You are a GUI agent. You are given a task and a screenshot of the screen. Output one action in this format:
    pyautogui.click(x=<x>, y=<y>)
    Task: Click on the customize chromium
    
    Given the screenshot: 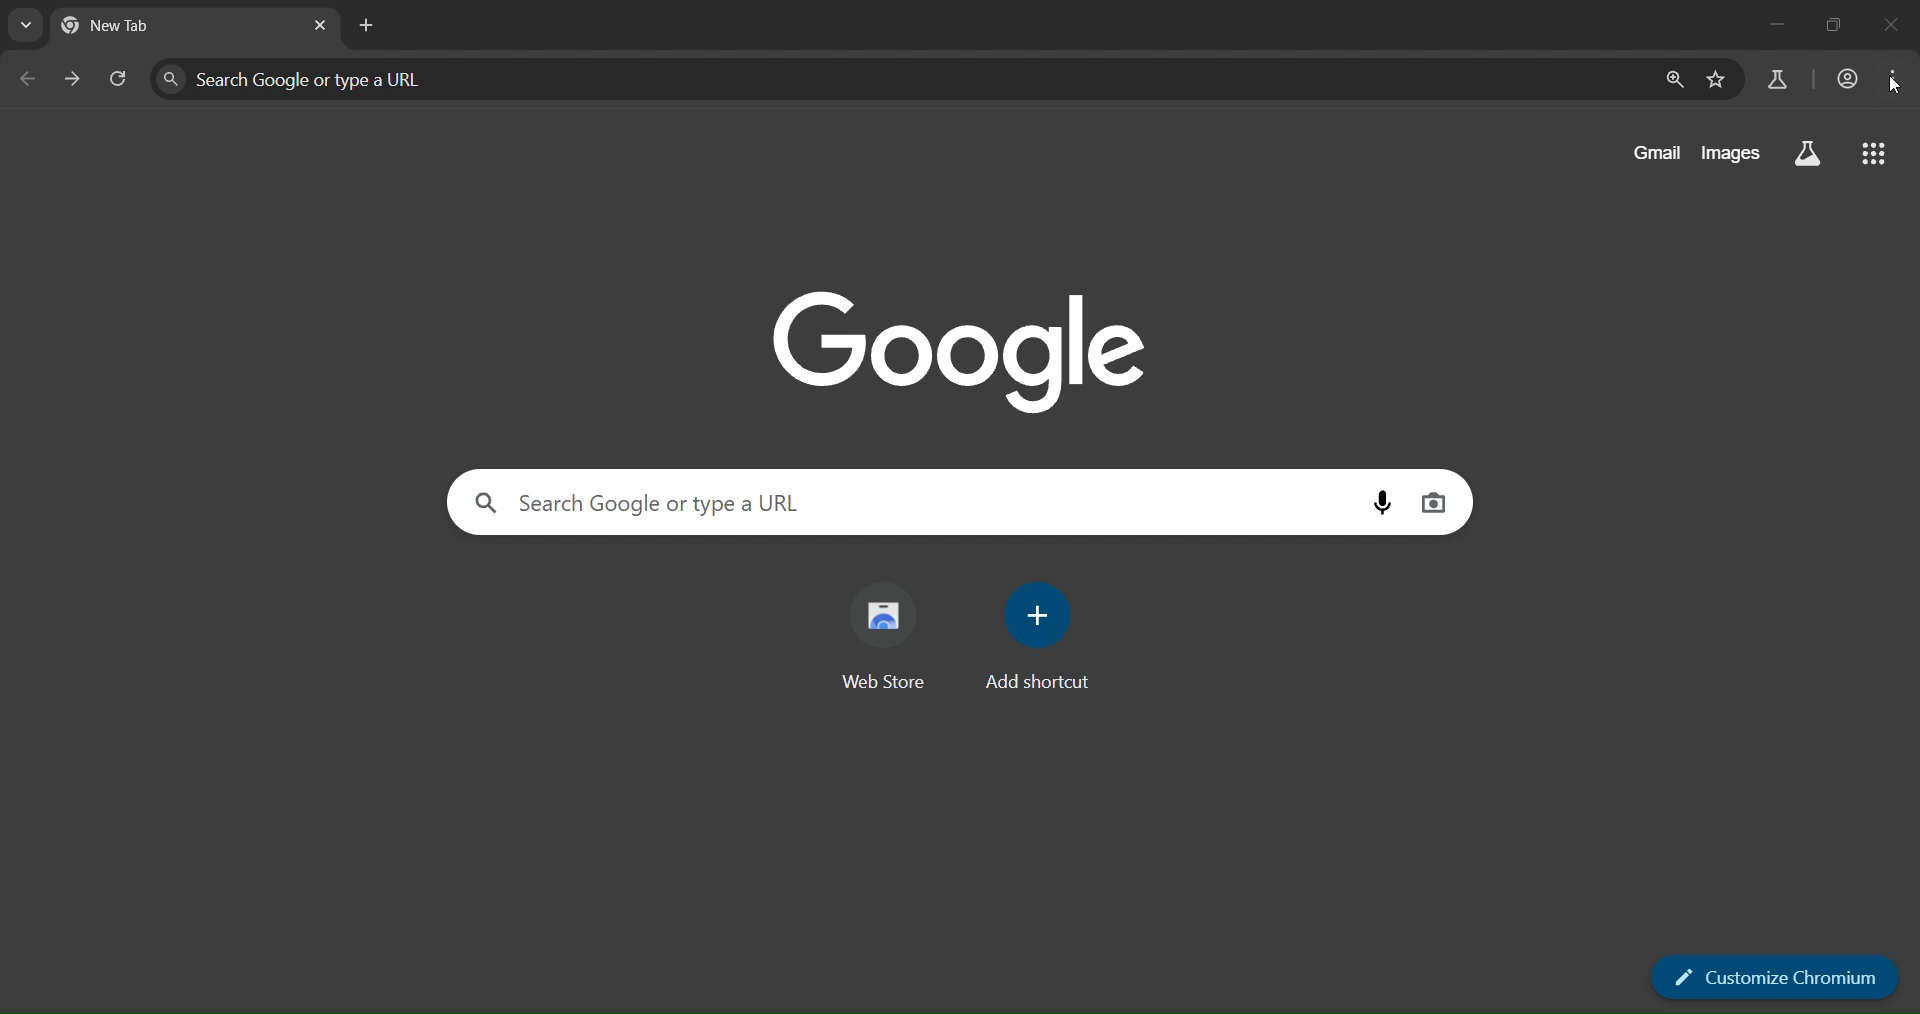 What is the action you would take?
    pyautogui.click(x=1778, y=979)
    